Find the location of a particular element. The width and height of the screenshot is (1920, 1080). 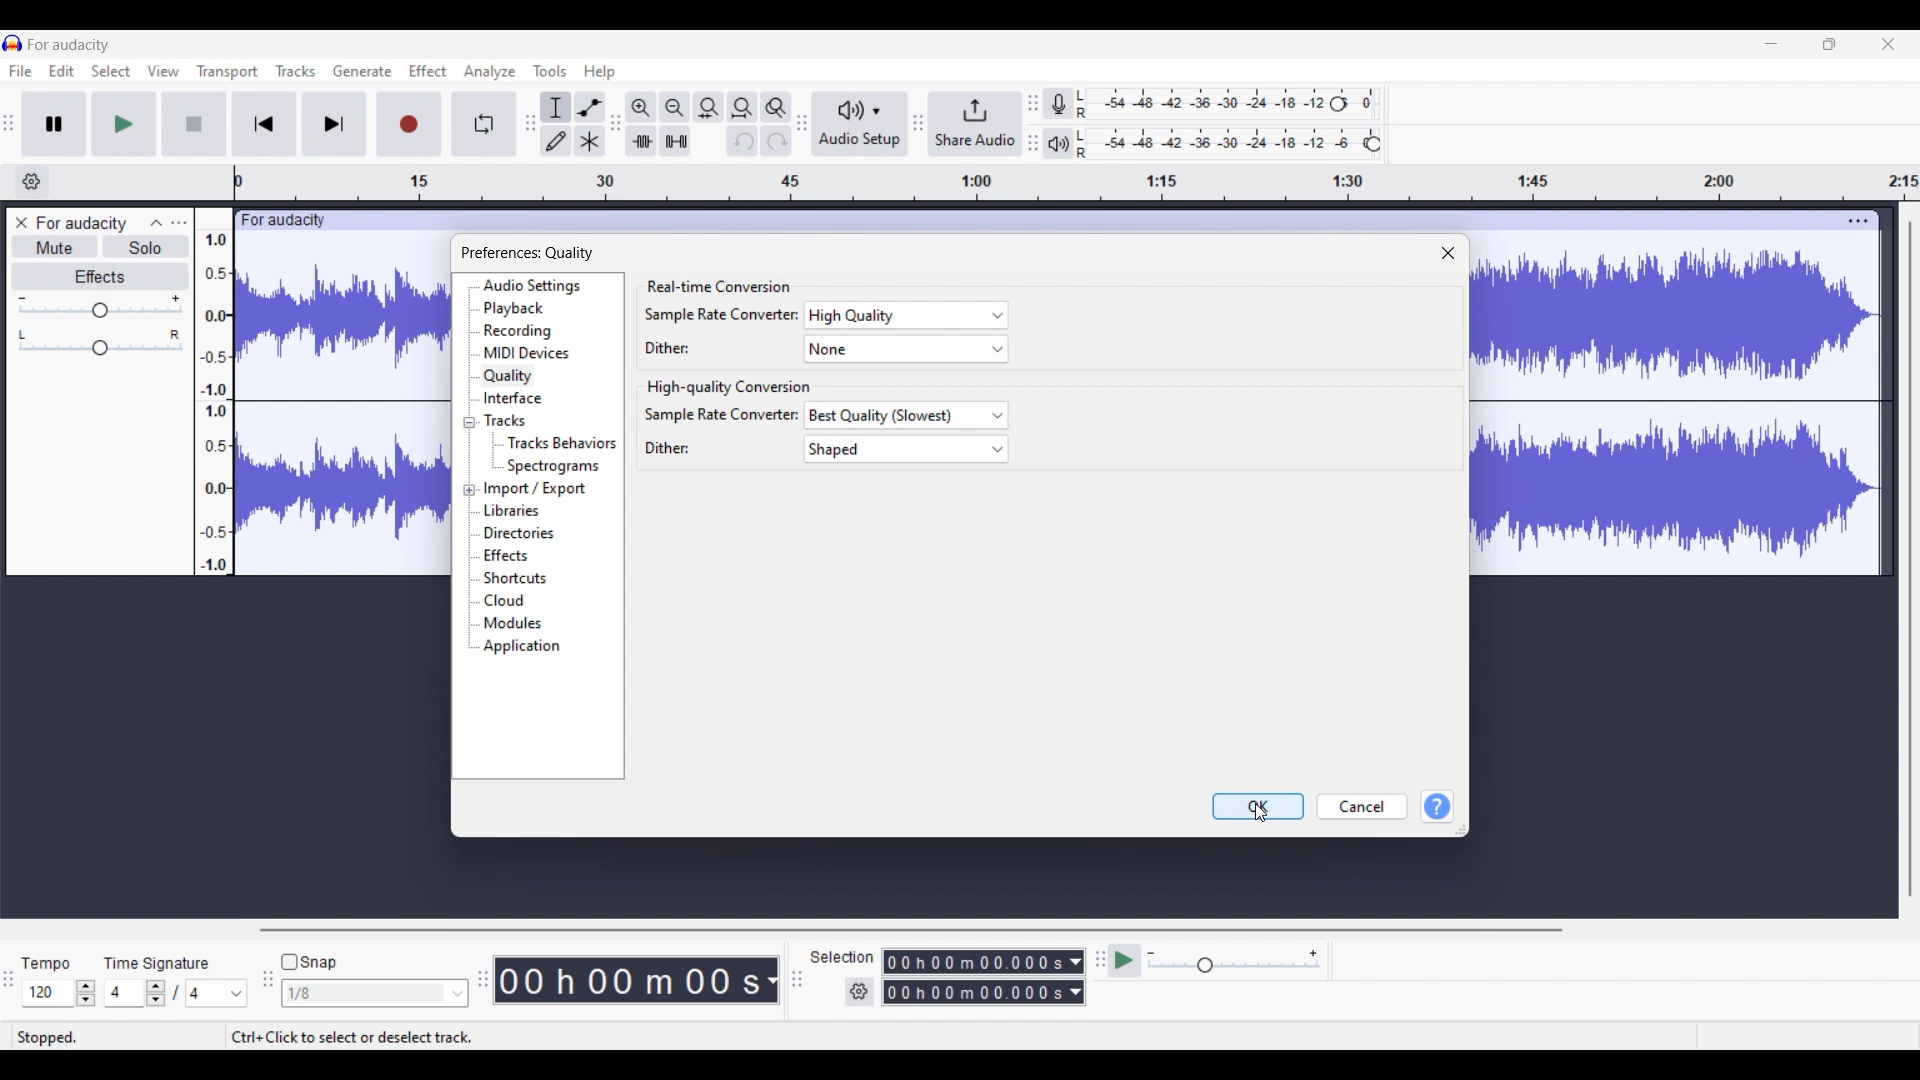

Input tempo is located at coordinates (47, 993).